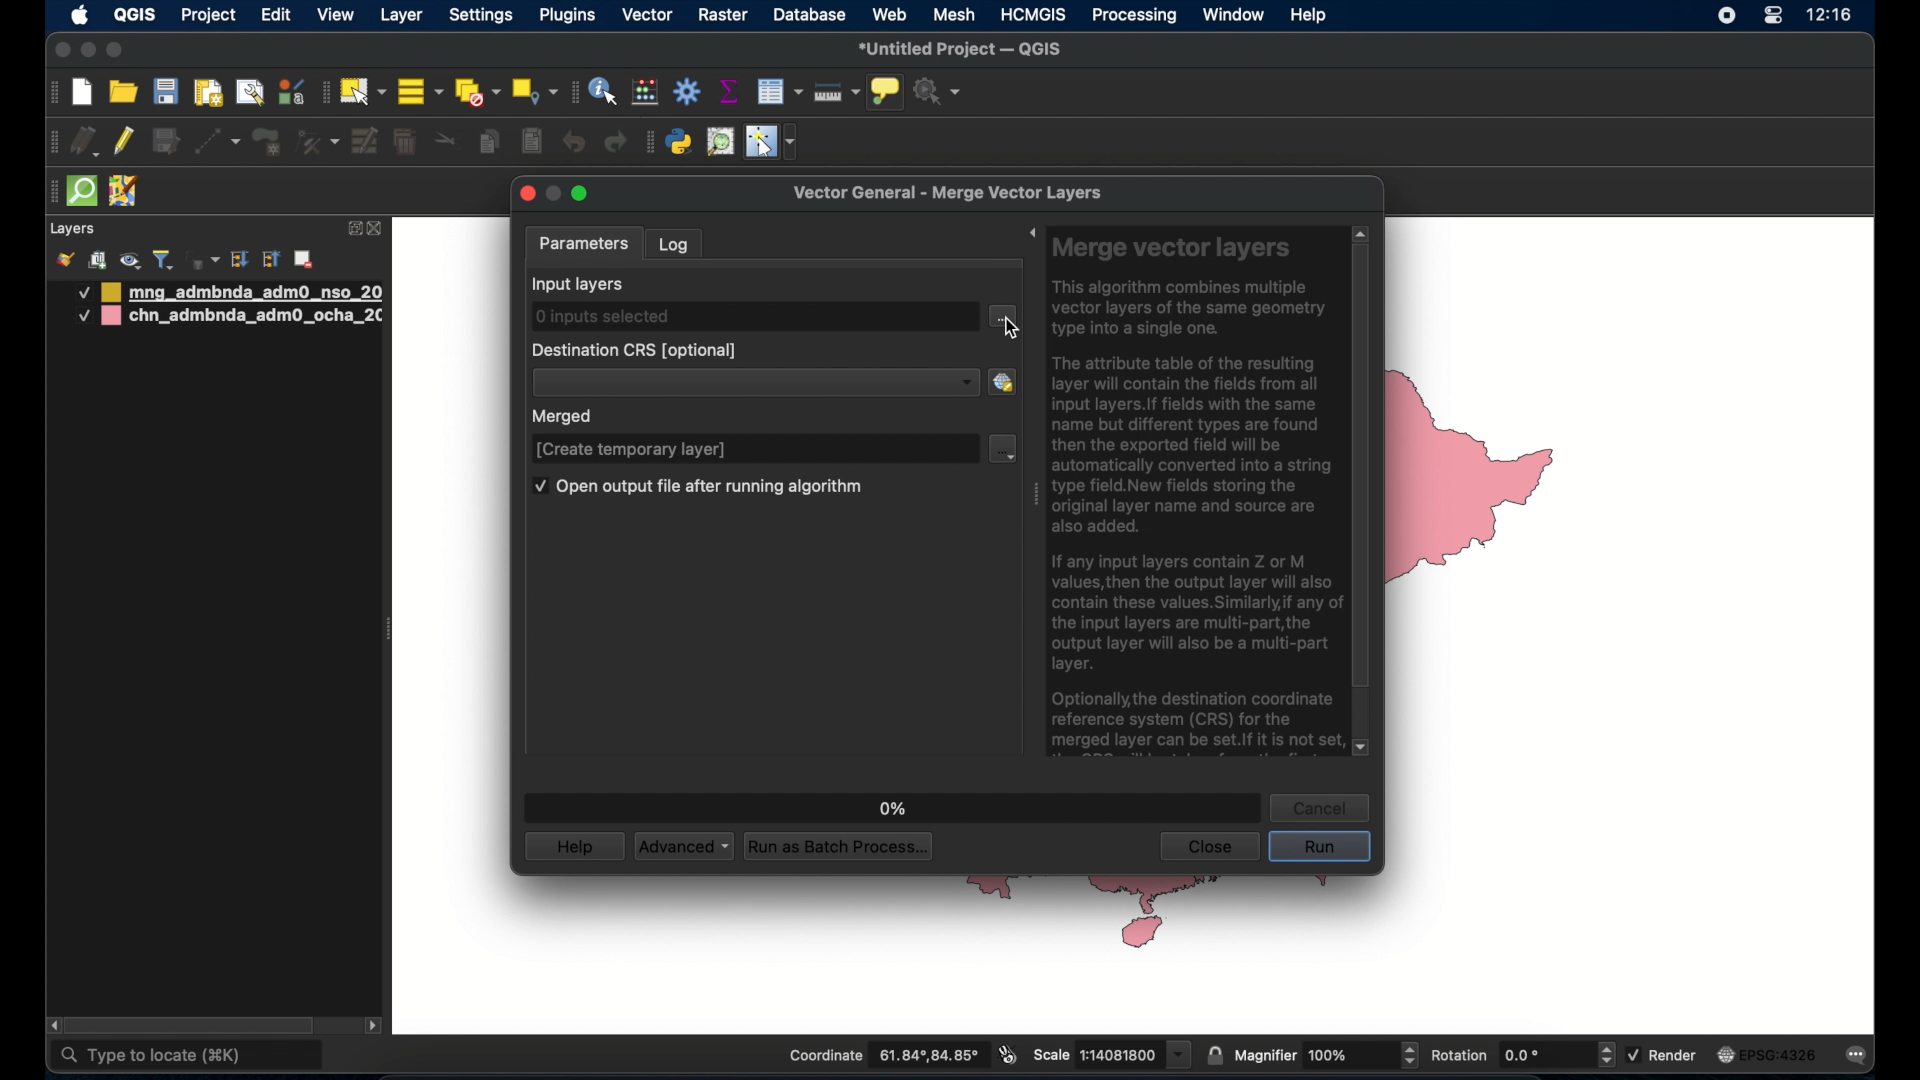  I want to click on minimize, so click(554, 193).